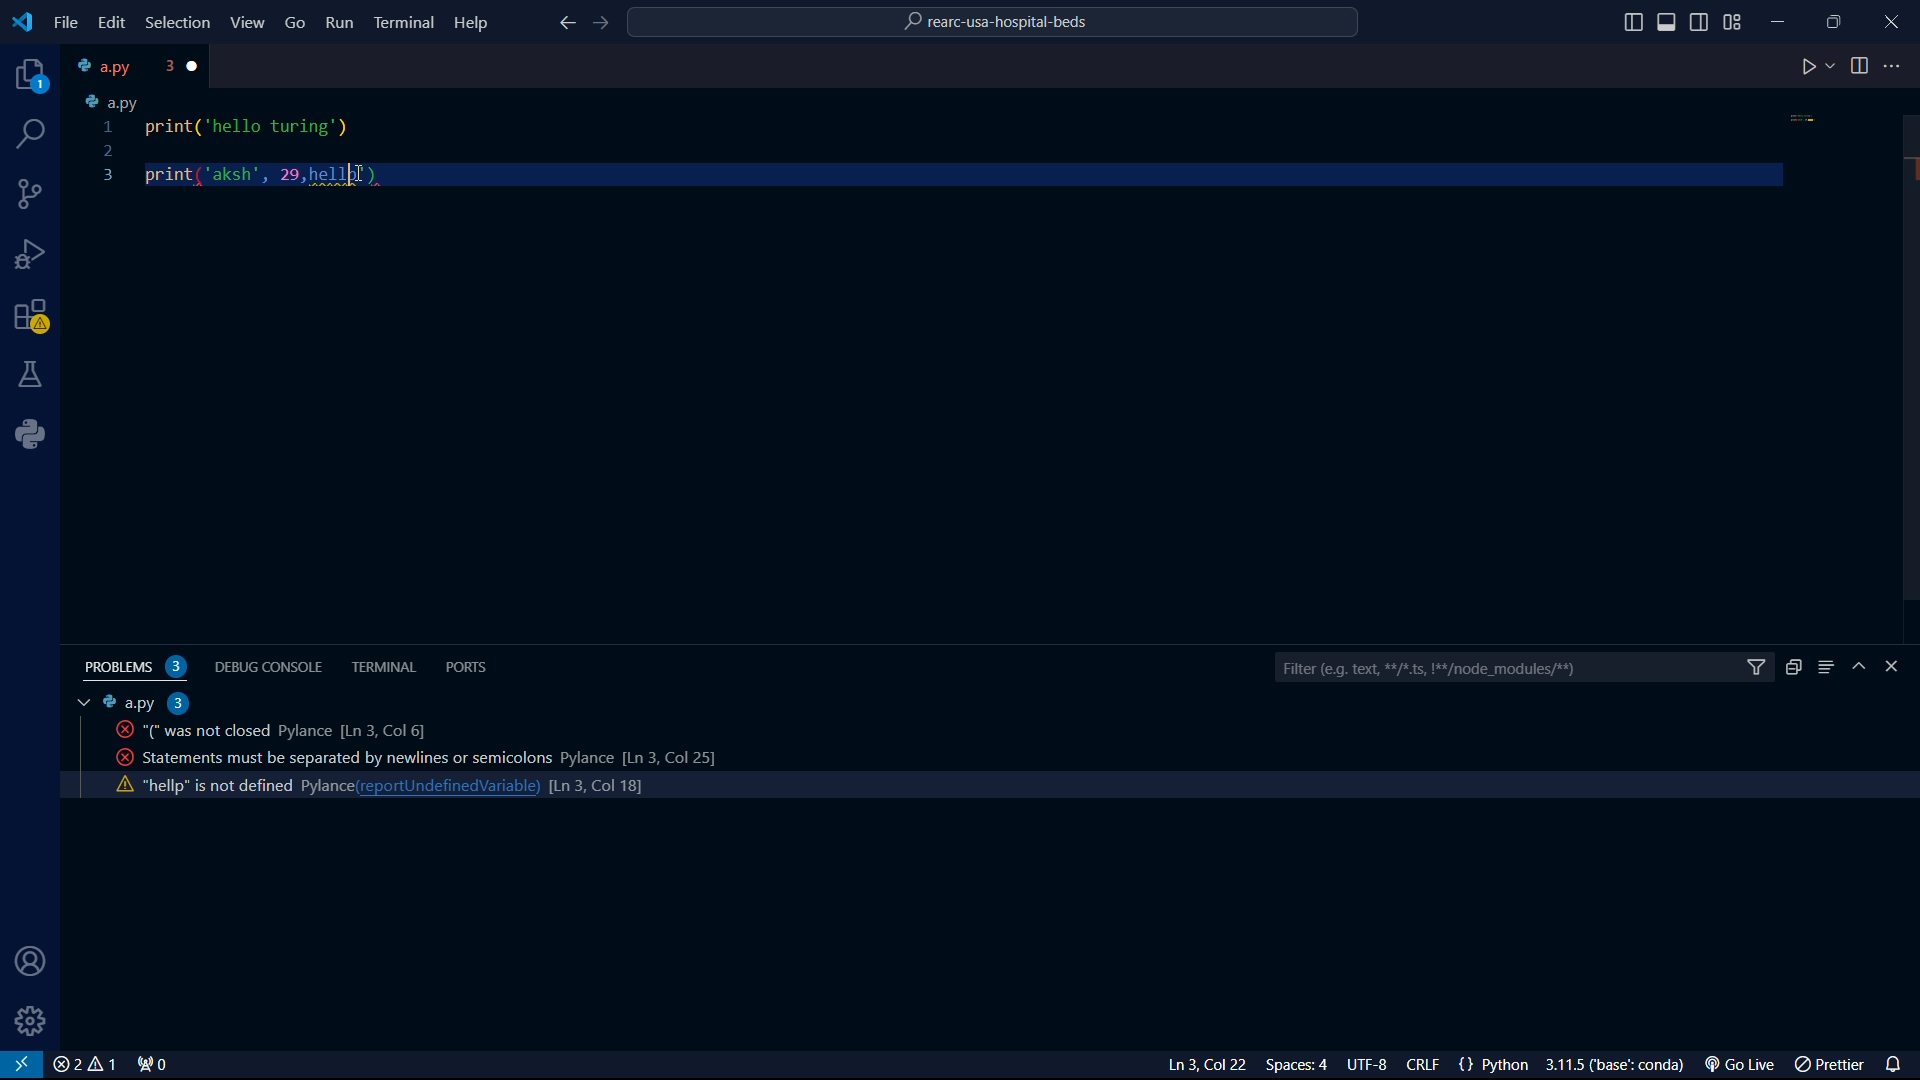 This screenshot has height=1080, width=1920. What do you see at coordinates (1817, 68) in the screenshot?
I see `play` at bounding box center [1817, 68].